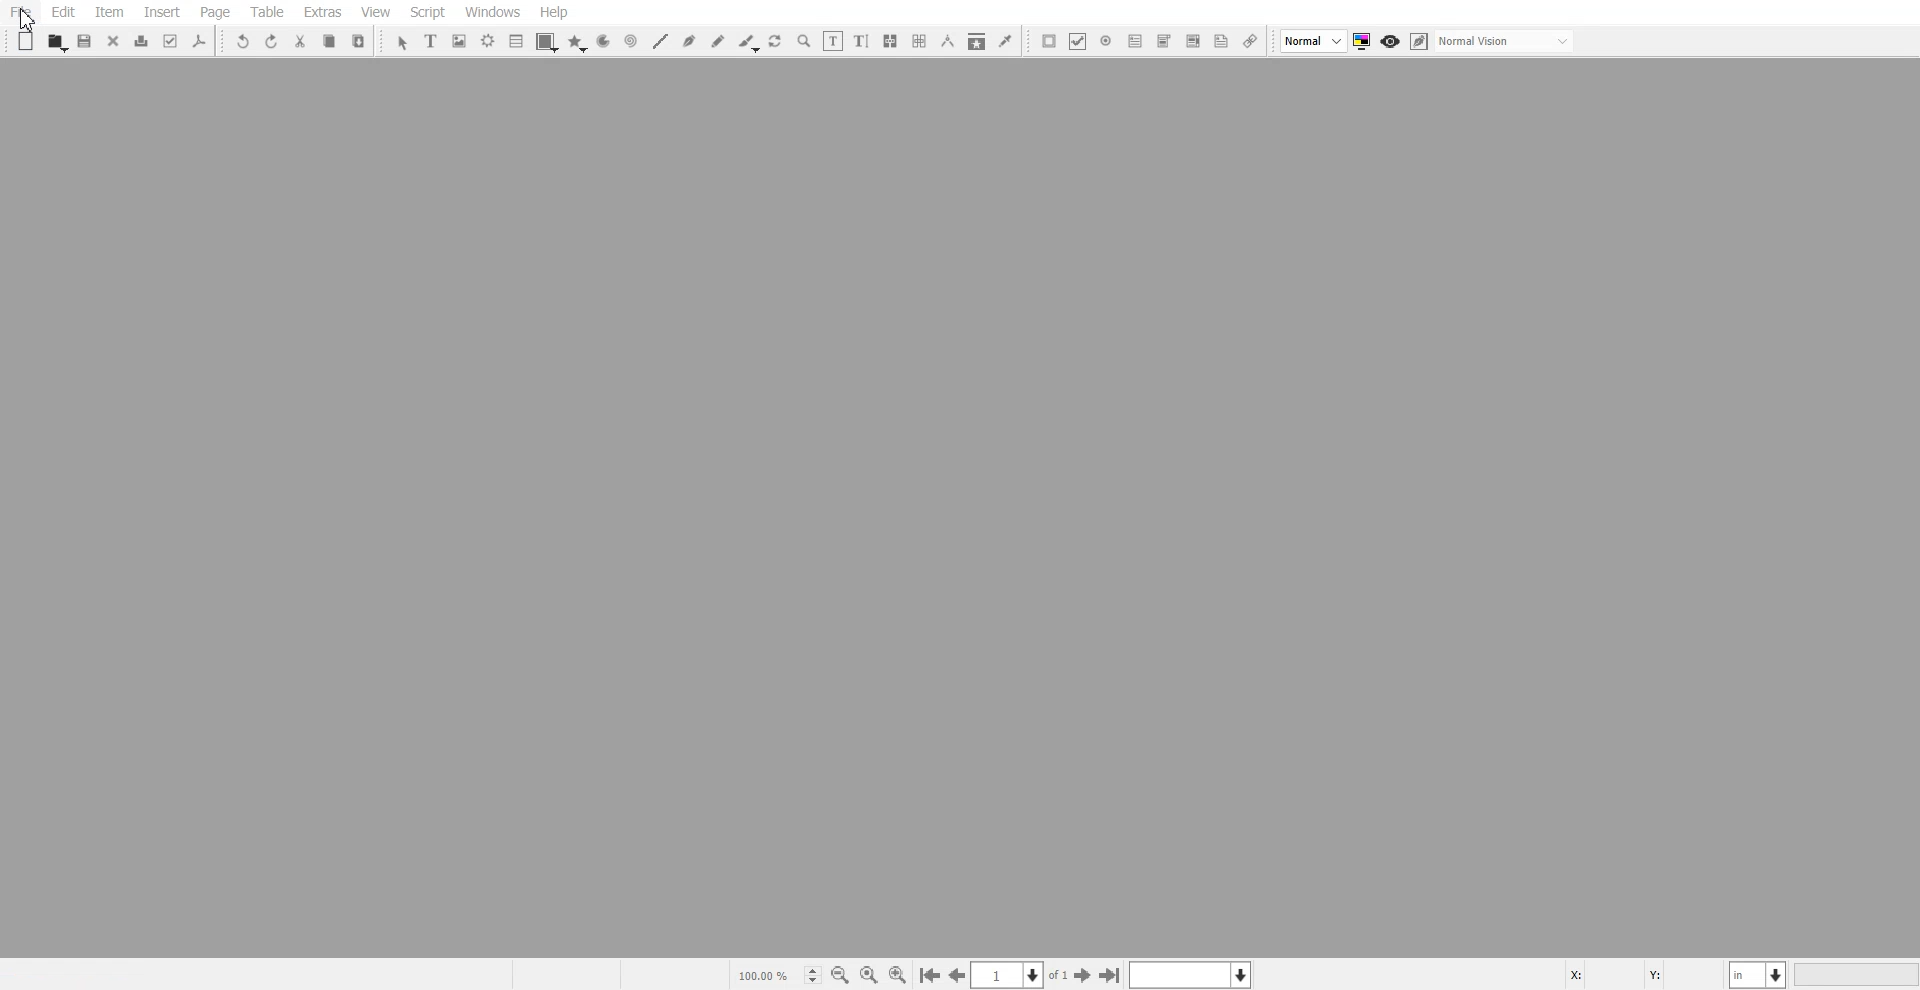 This screenshot has height=990, width=1920. I want to click on Shape, so click(547, 42).